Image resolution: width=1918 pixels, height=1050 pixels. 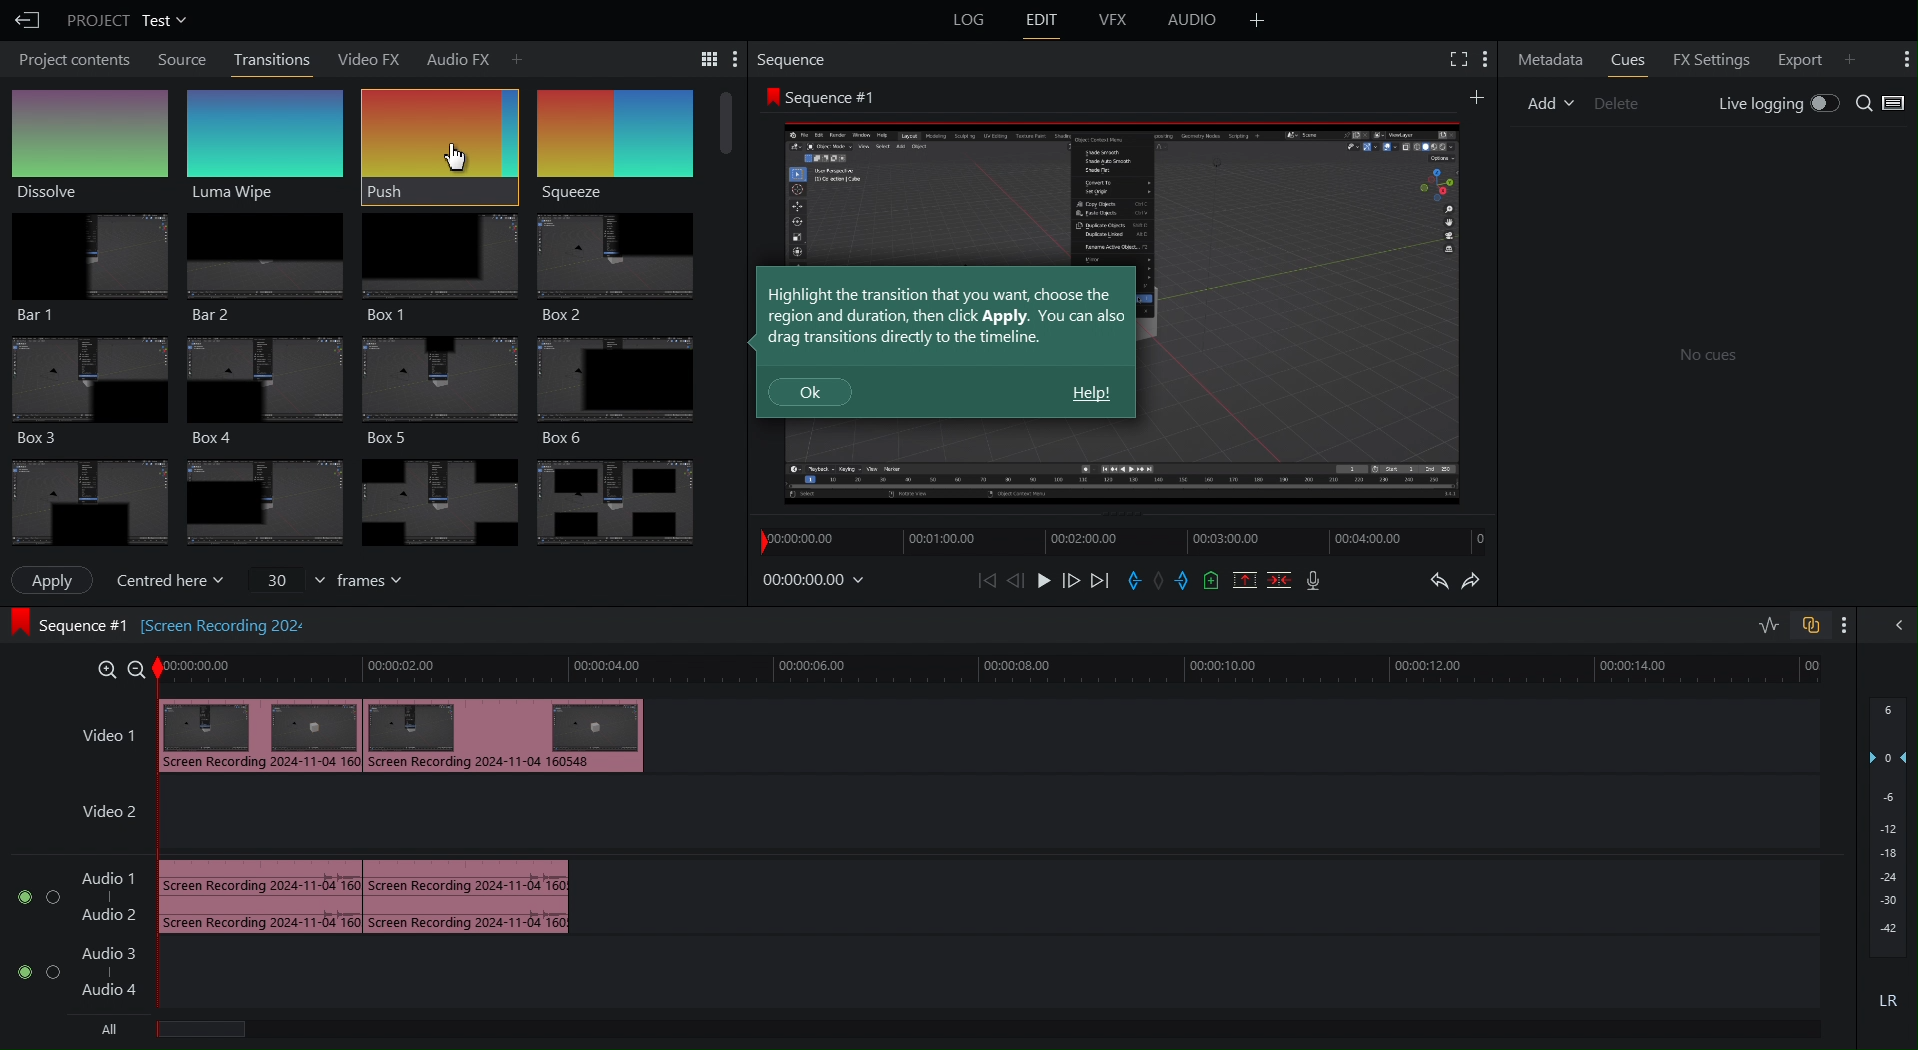 What do you see at coordinates (25, 20) in the screenshot?
I see `Back` at bounding box center [25, 20].